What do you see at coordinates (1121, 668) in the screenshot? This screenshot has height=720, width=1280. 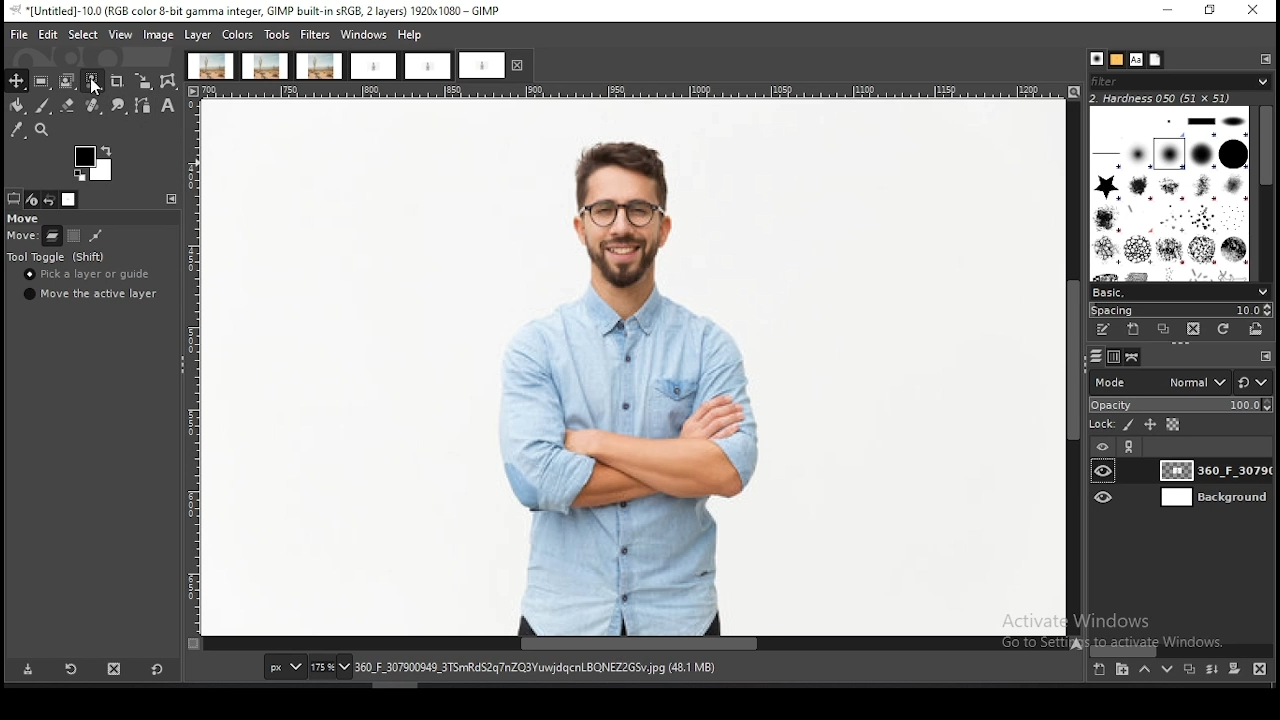 I see `create a new layer group` at bounding box center [1121, 668].